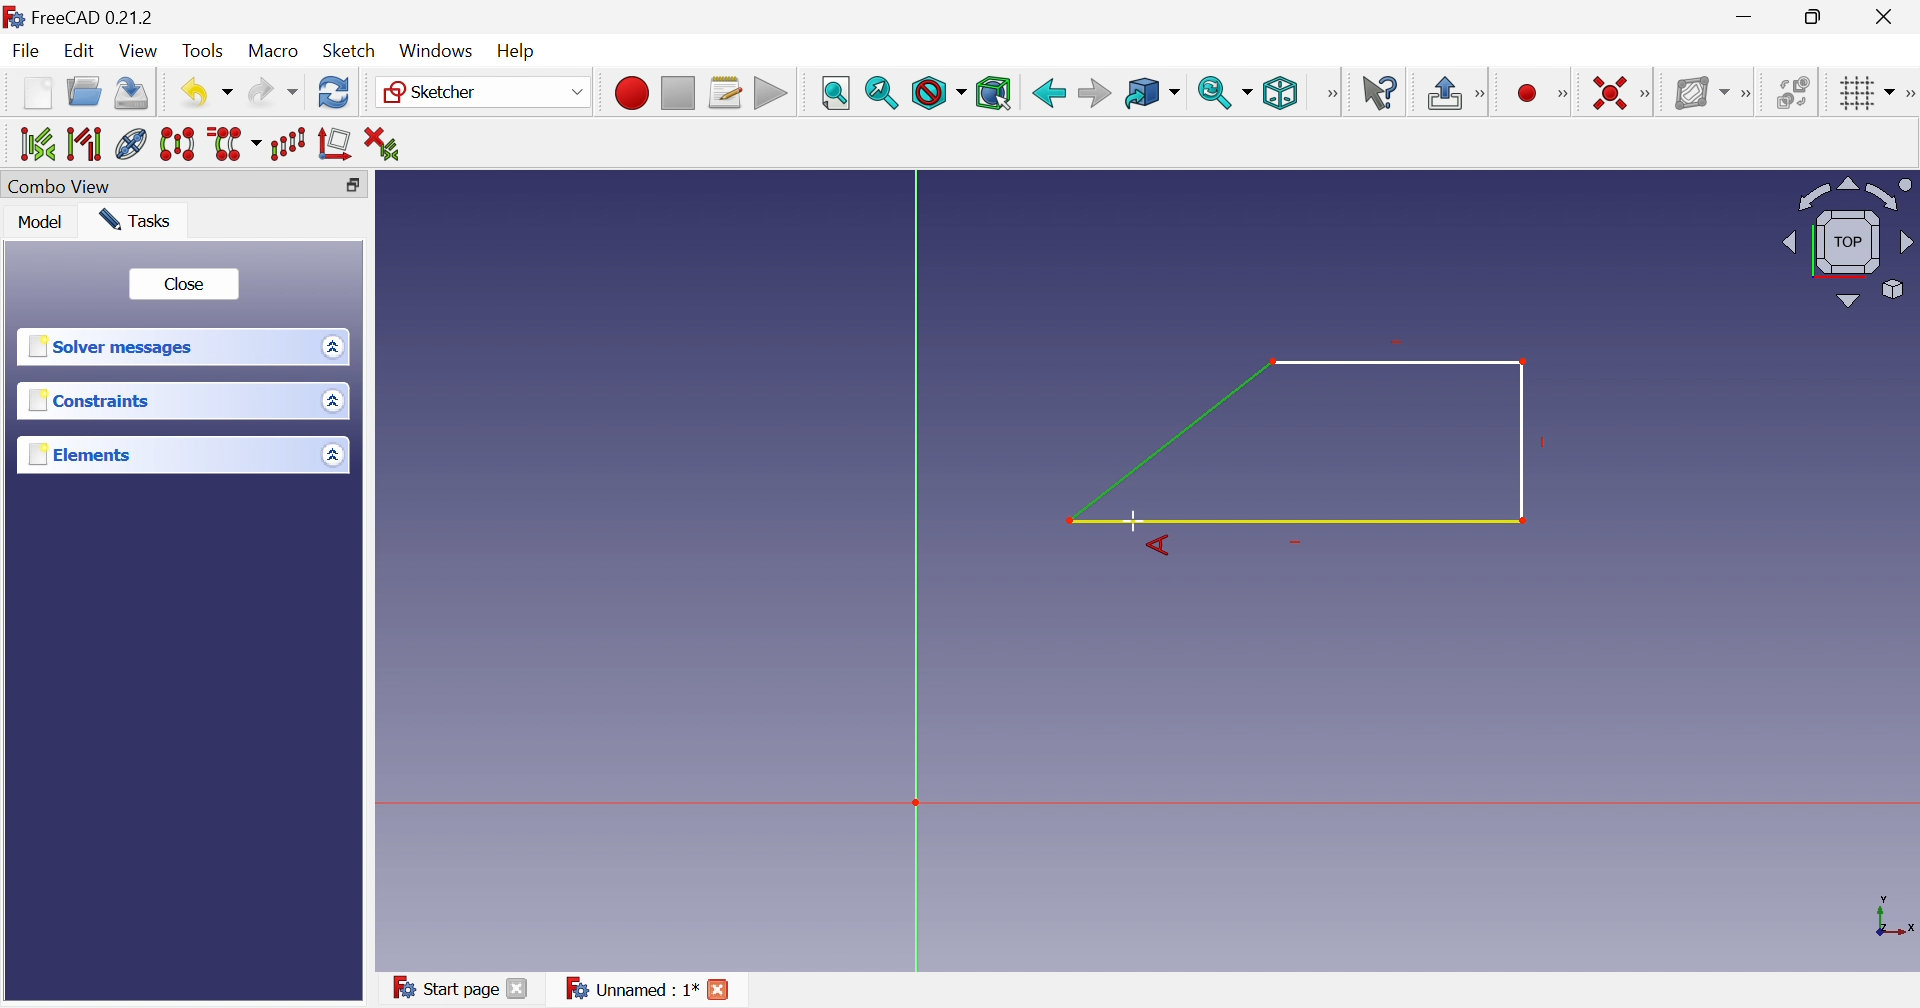  What do you see at coordinates (1891, 89) in the screenshot?
I see `Drop Down` at bounding box center [1891, 89].